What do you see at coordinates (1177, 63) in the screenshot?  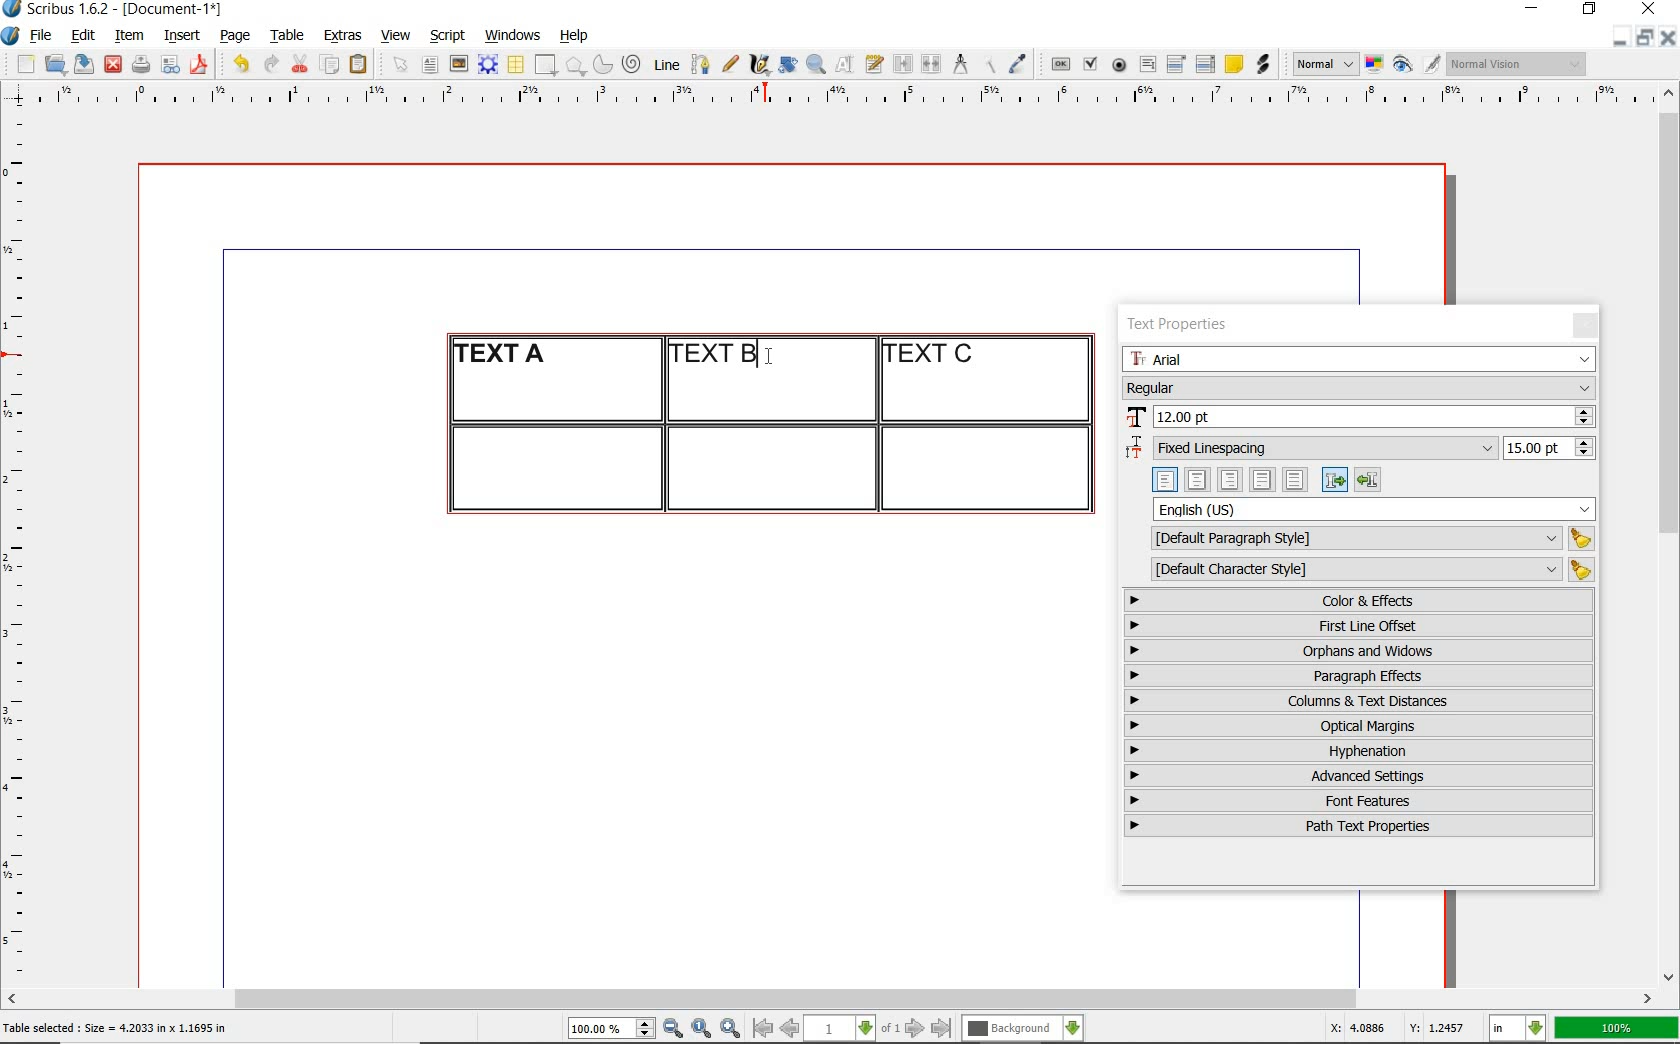 I see `pdf combo box` at bounding box center [1177, 63].